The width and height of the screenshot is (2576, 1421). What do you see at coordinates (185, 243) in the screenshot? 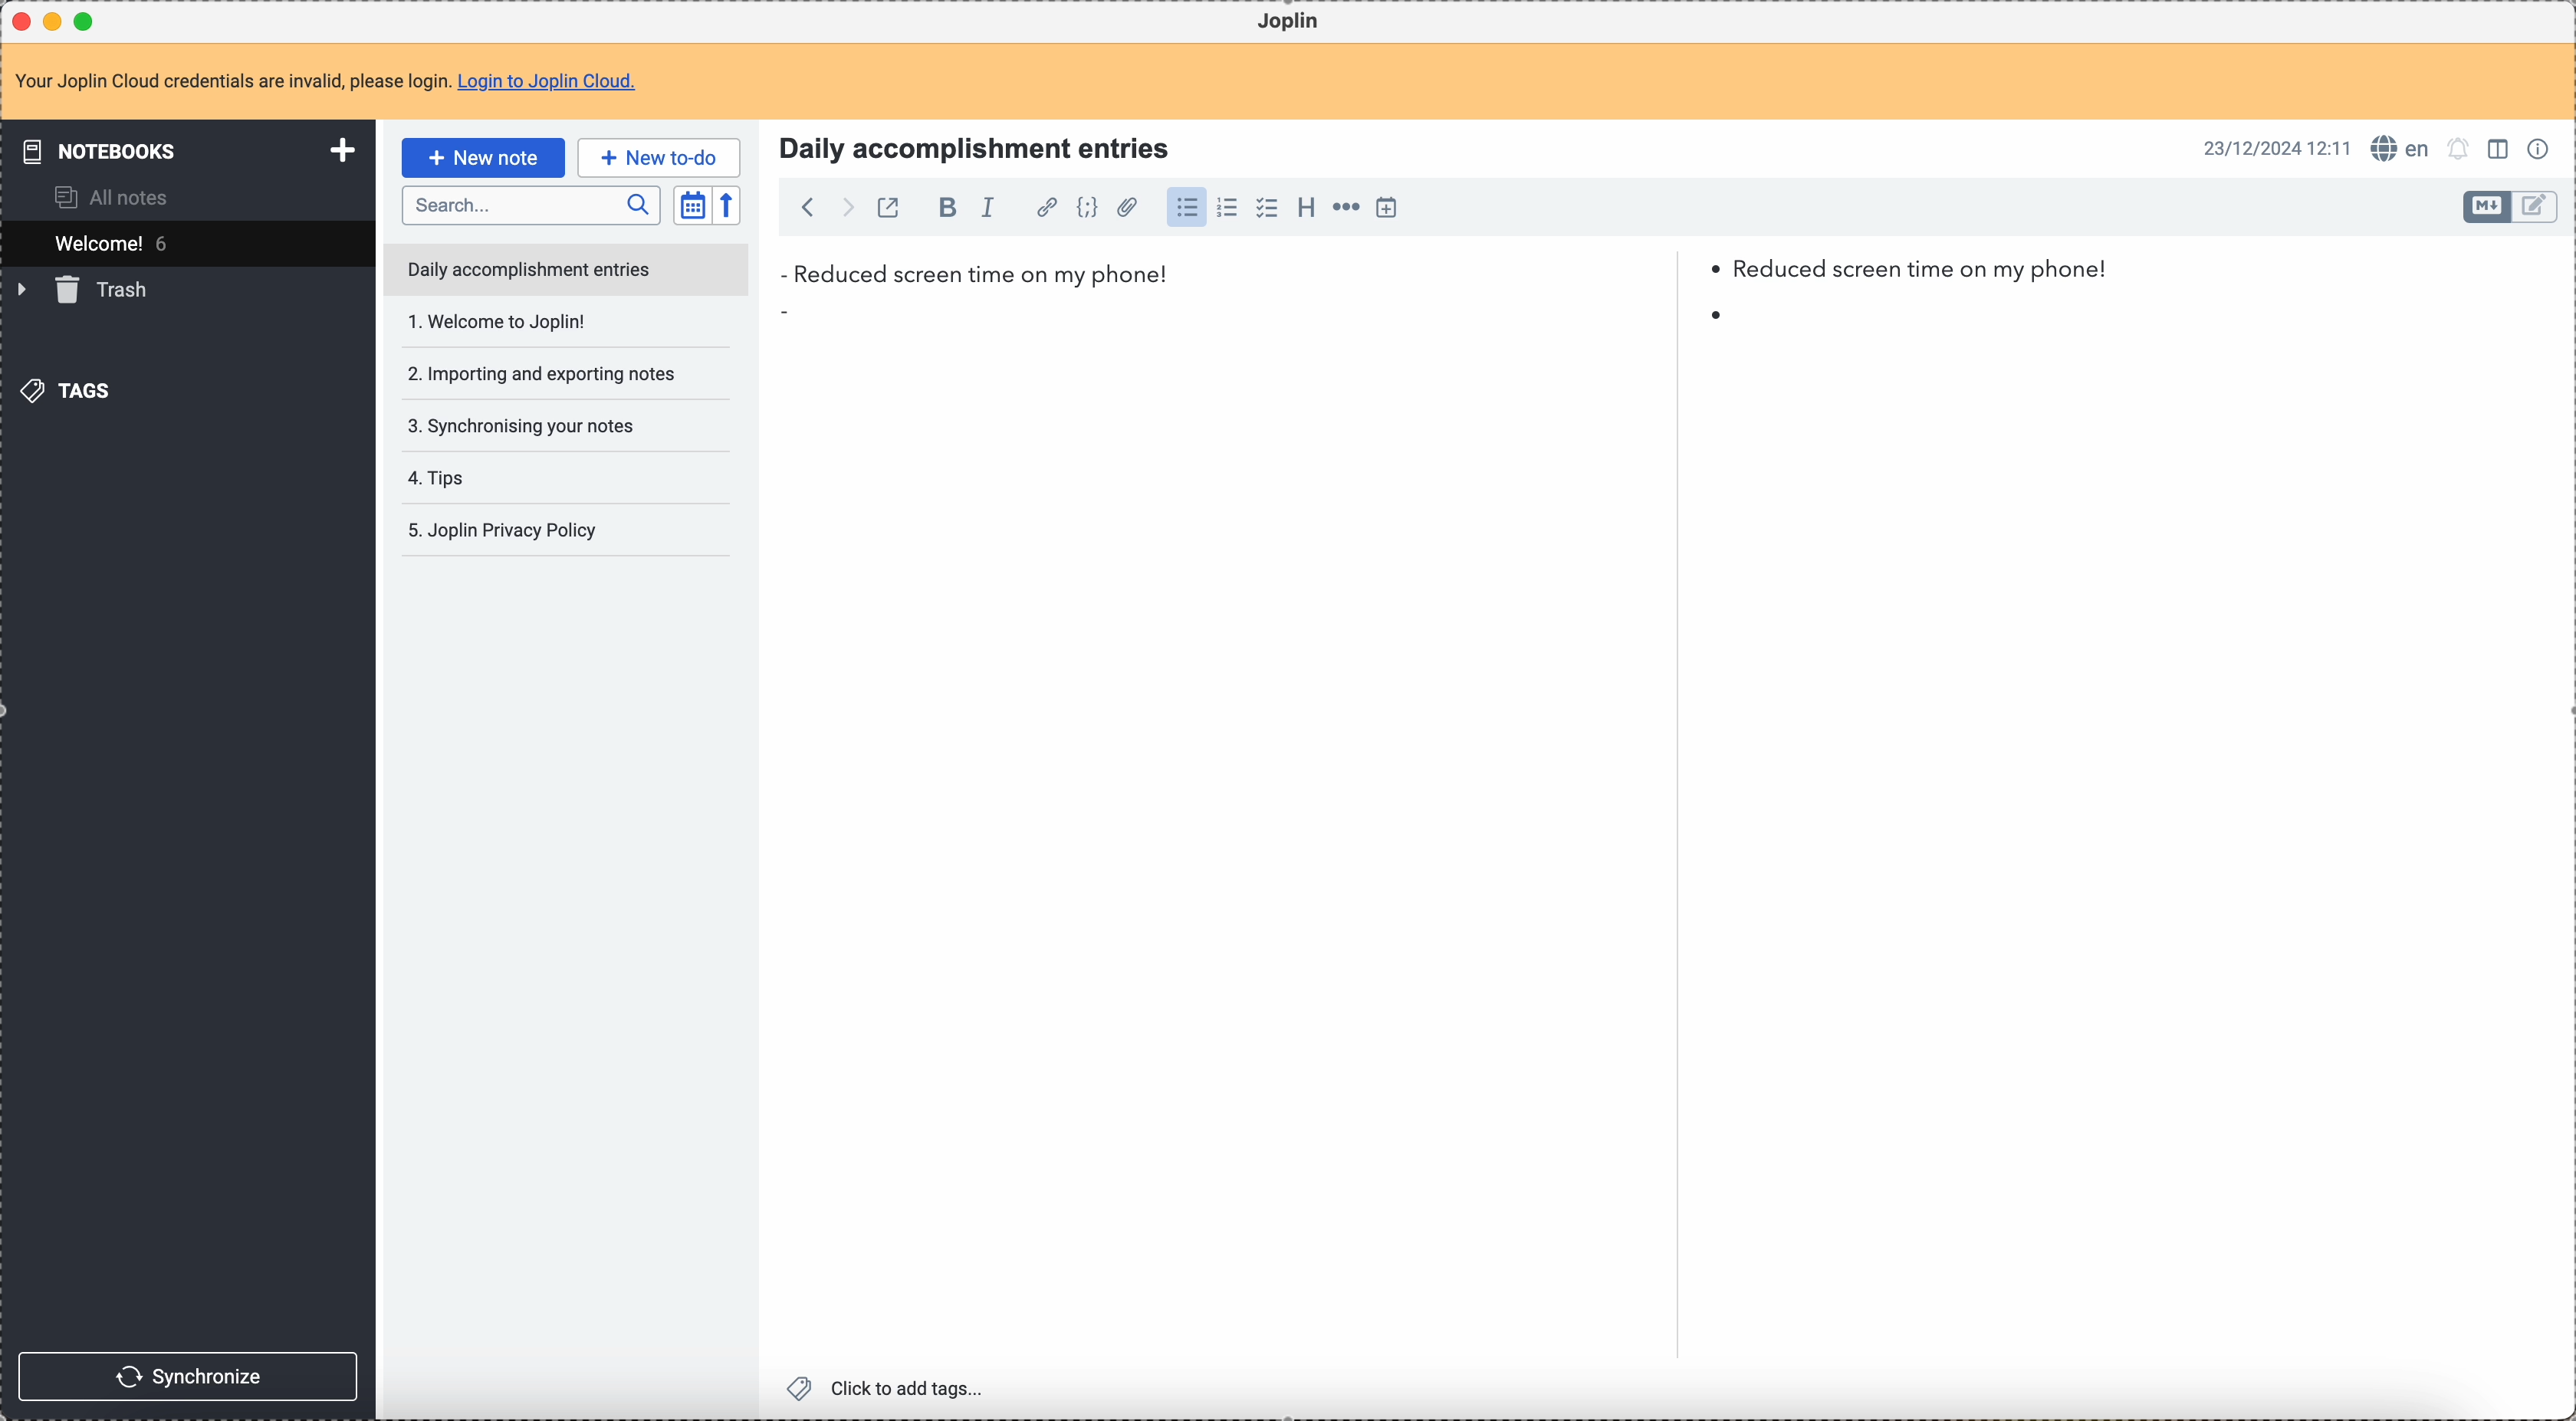
I see `welcome` at bounding box center [185, 243].